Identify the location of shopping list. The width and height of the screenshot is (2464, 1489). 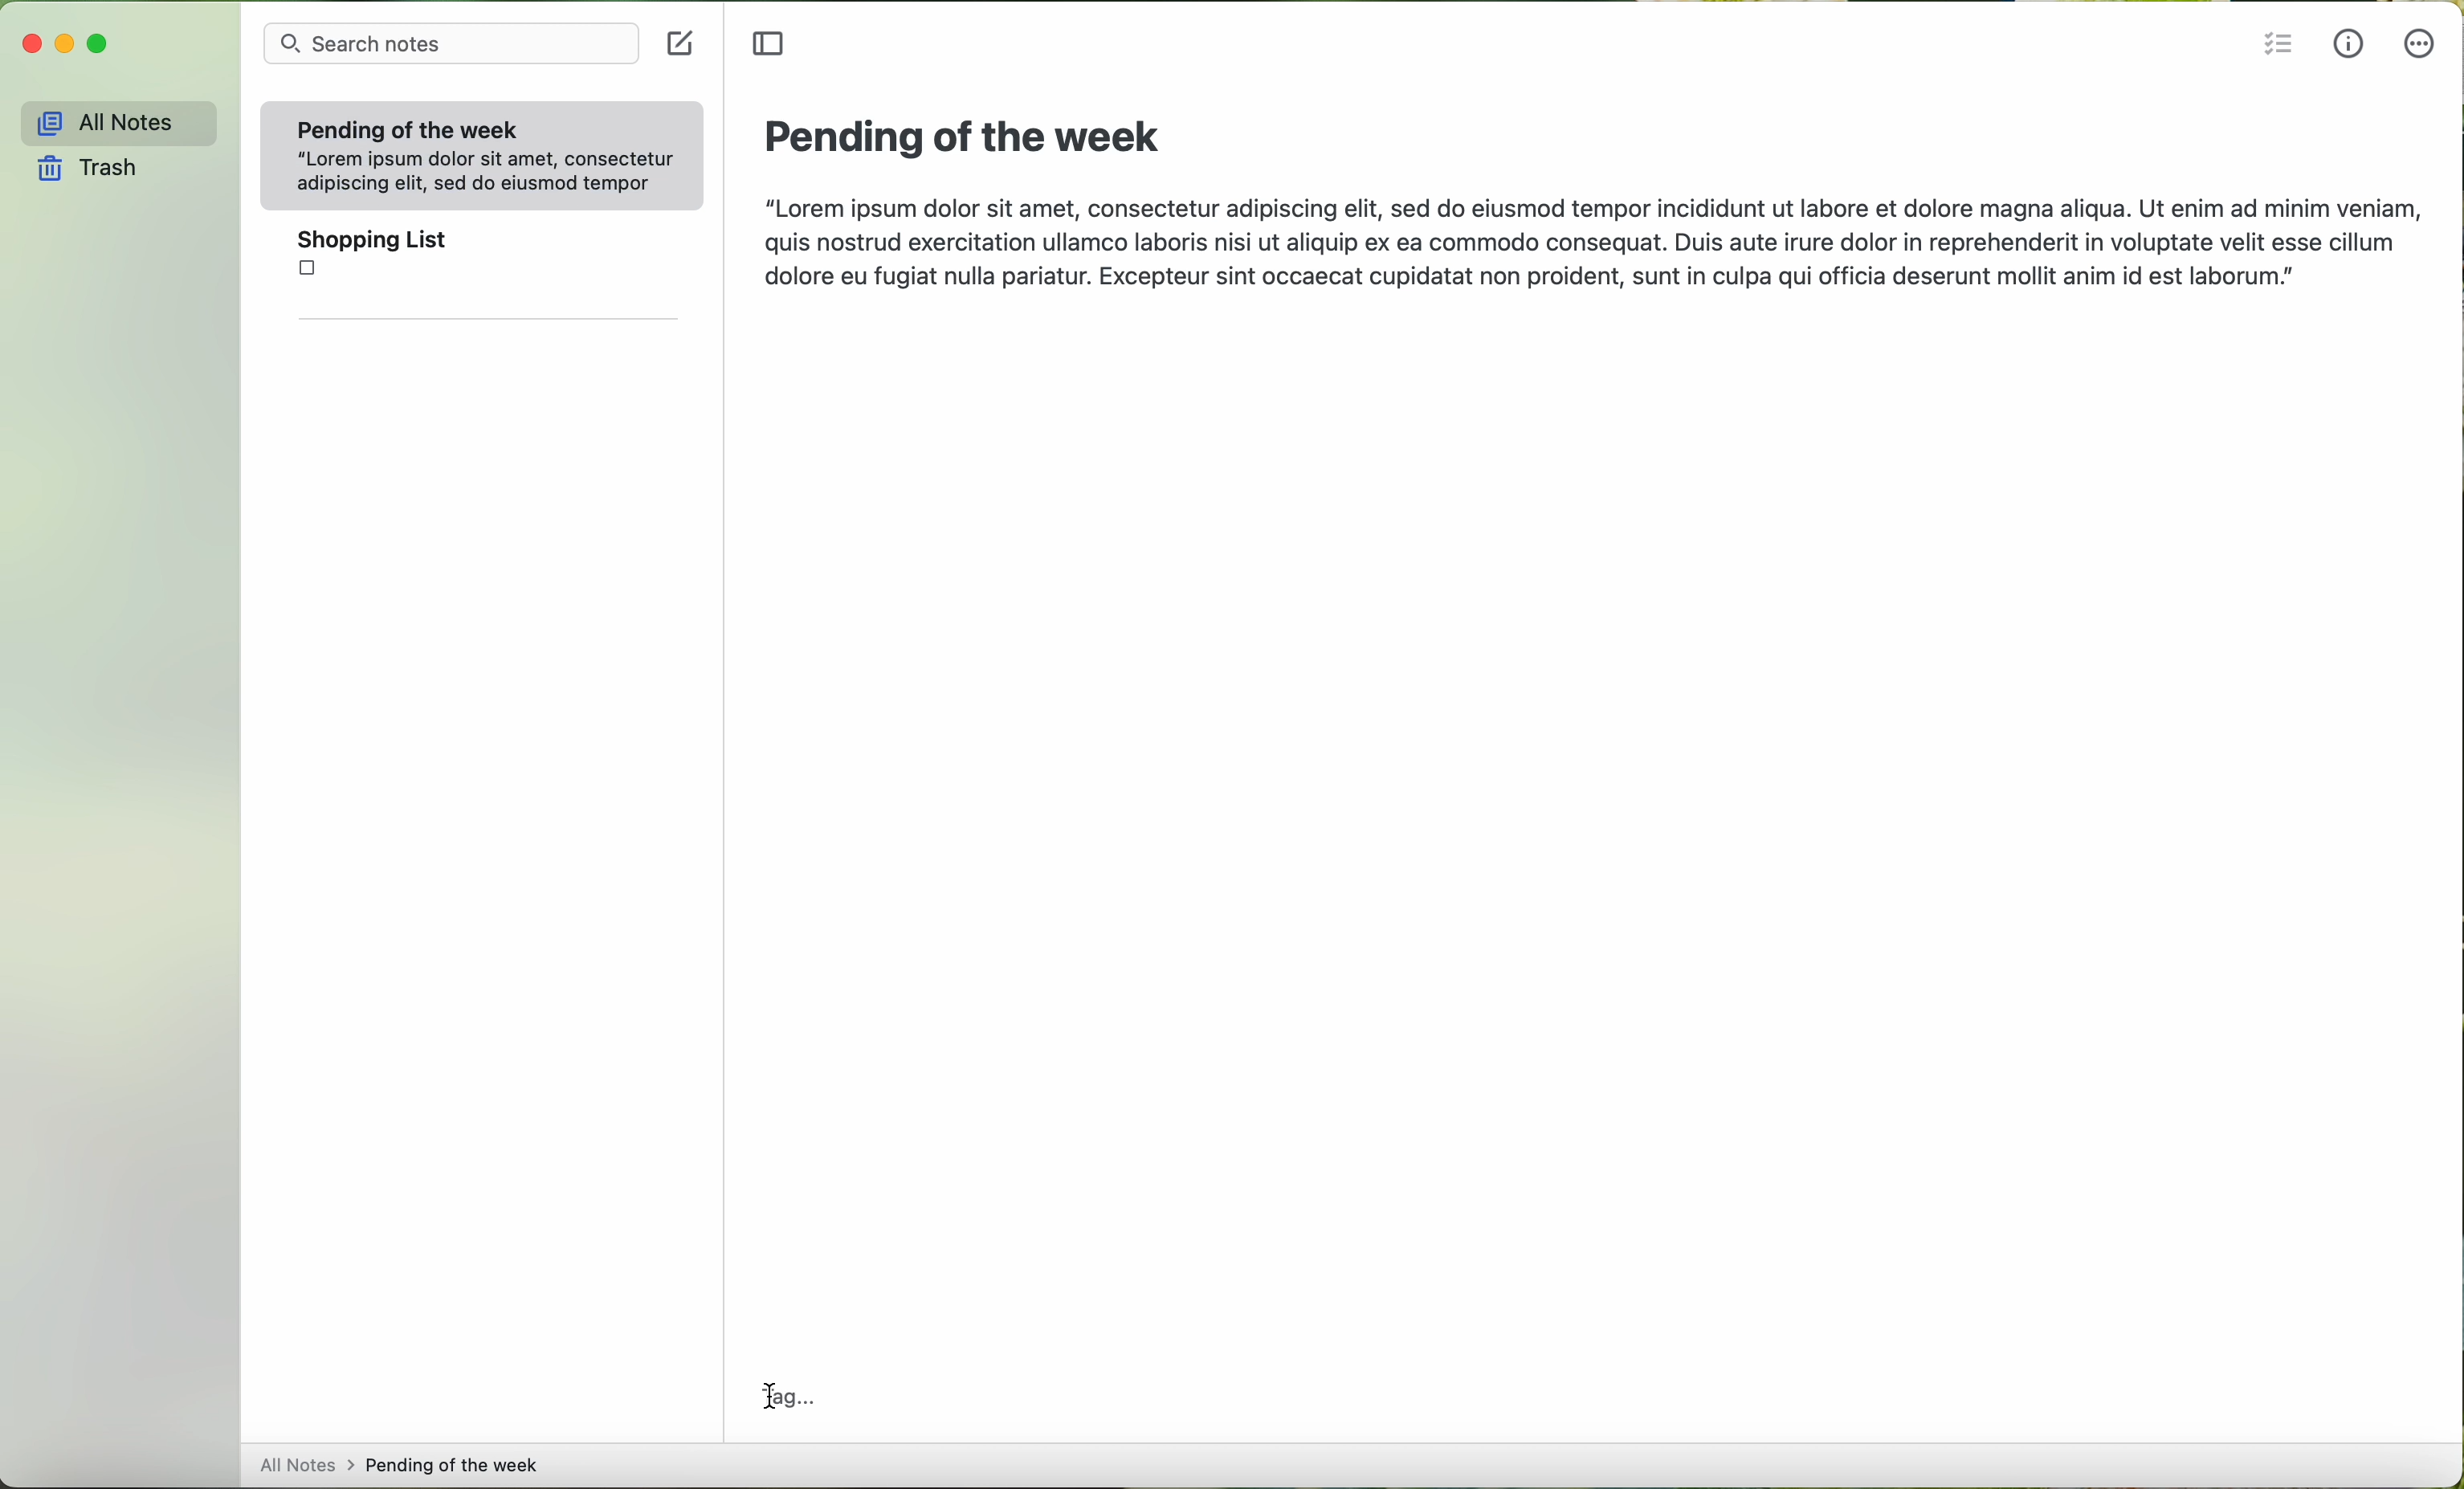
(483, 261).